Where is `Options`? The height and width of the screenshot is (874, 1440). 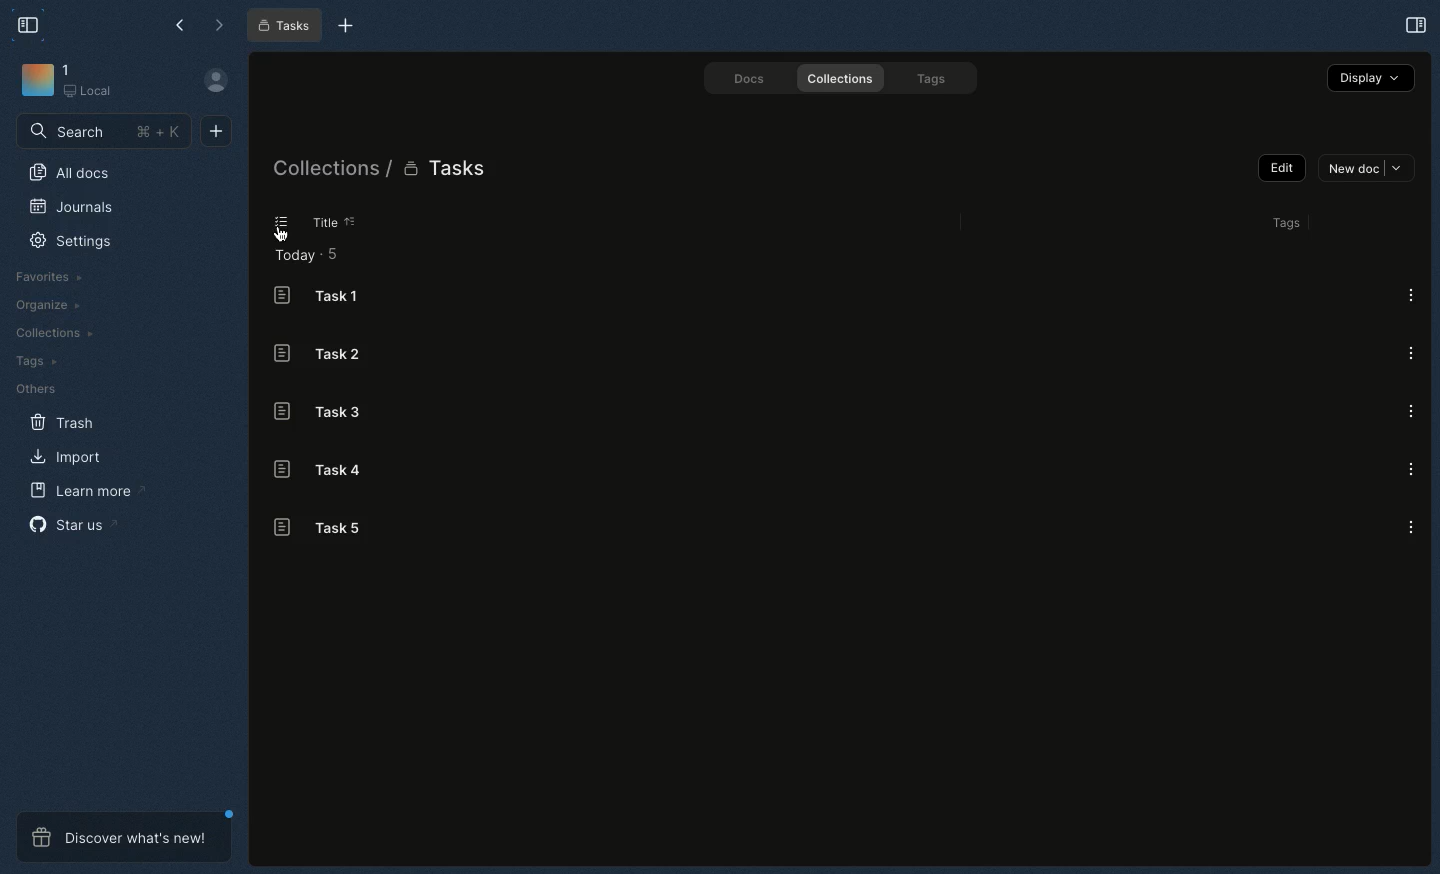 Options is located at coordinates (1410, 294).